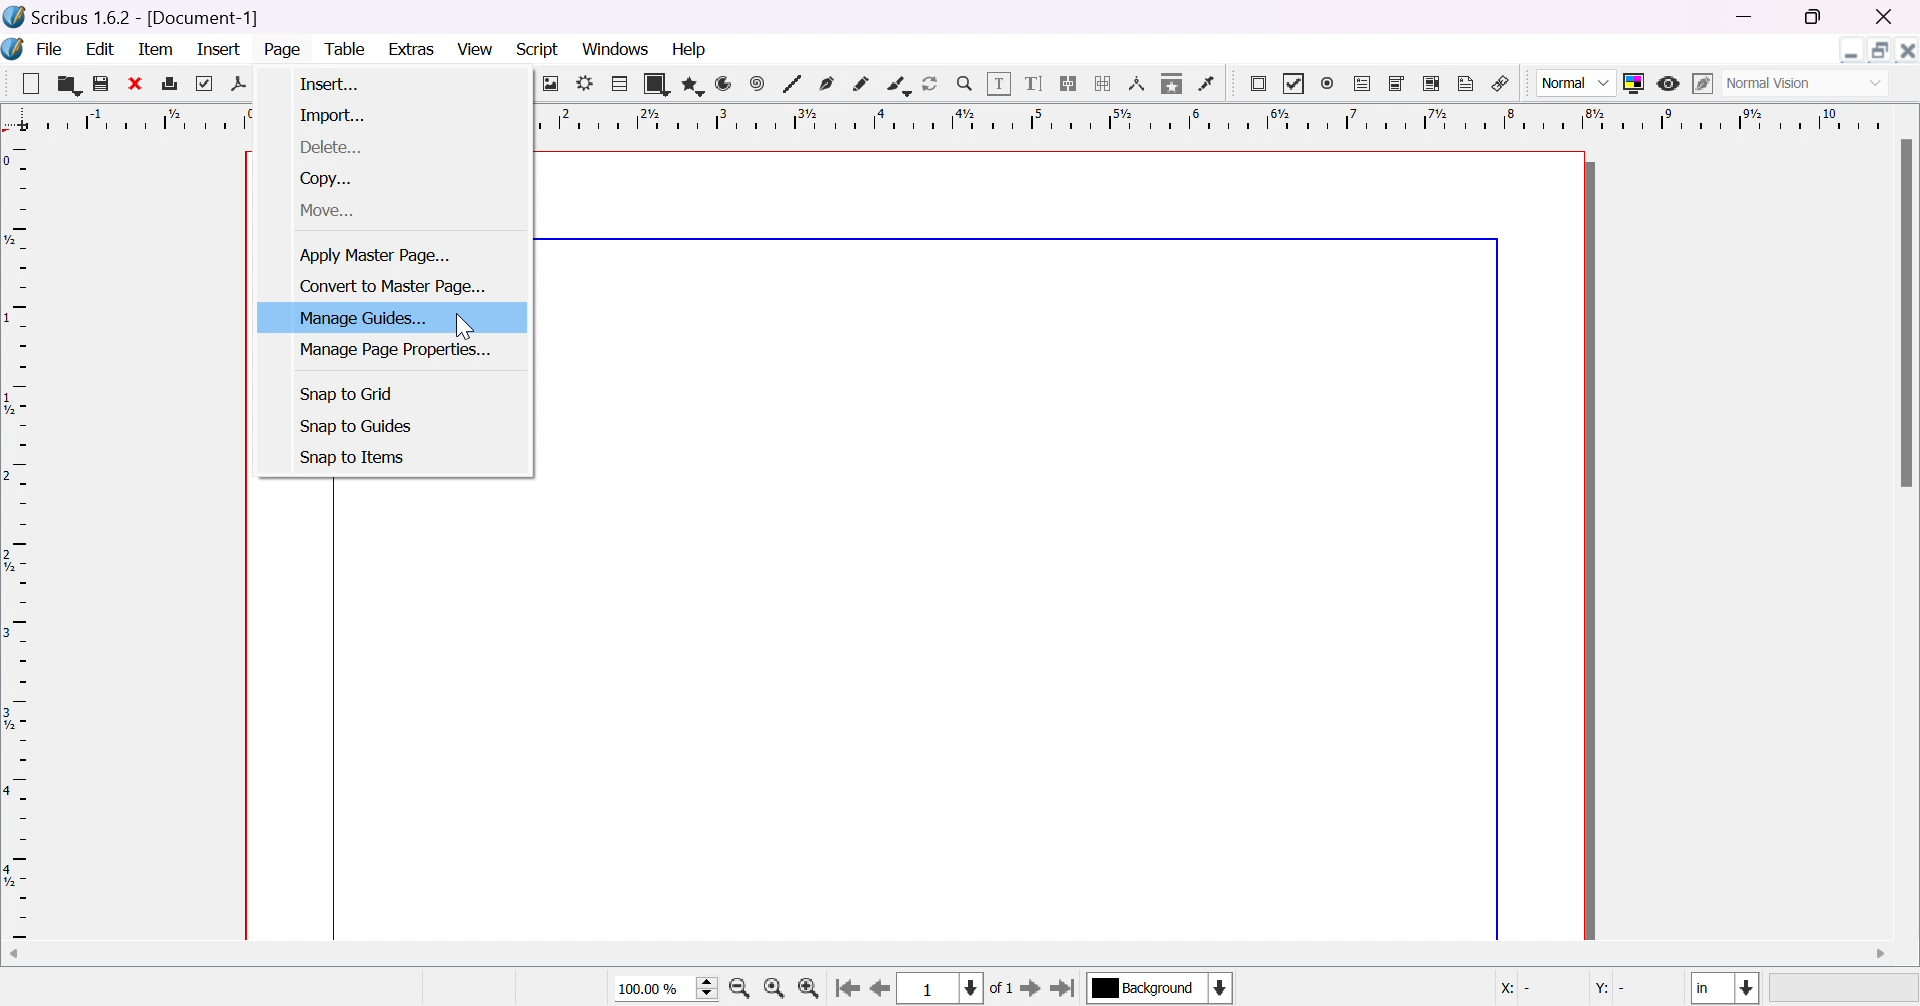 Image resolution: width=1920 pixels, height=1006 pixels. I want to click on edit in preview mode, so click(1703, 83).